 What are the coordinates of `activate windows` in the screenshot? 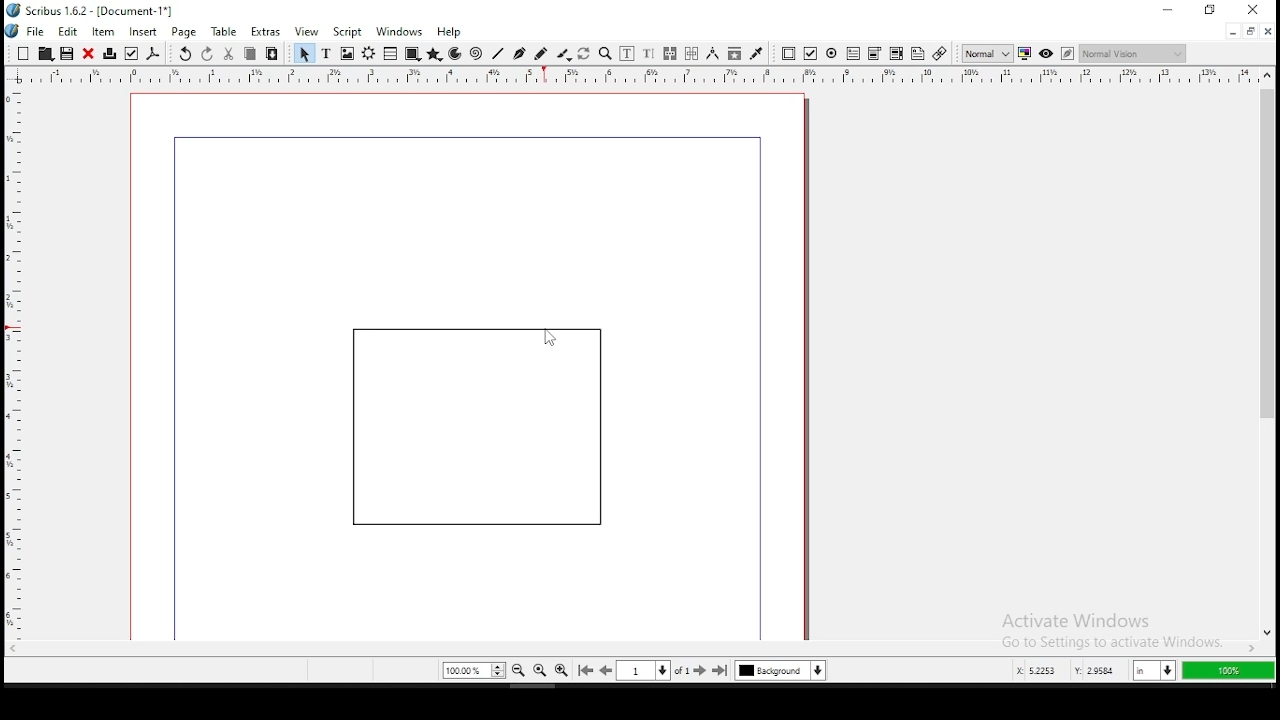 It's located at (1103, 622).